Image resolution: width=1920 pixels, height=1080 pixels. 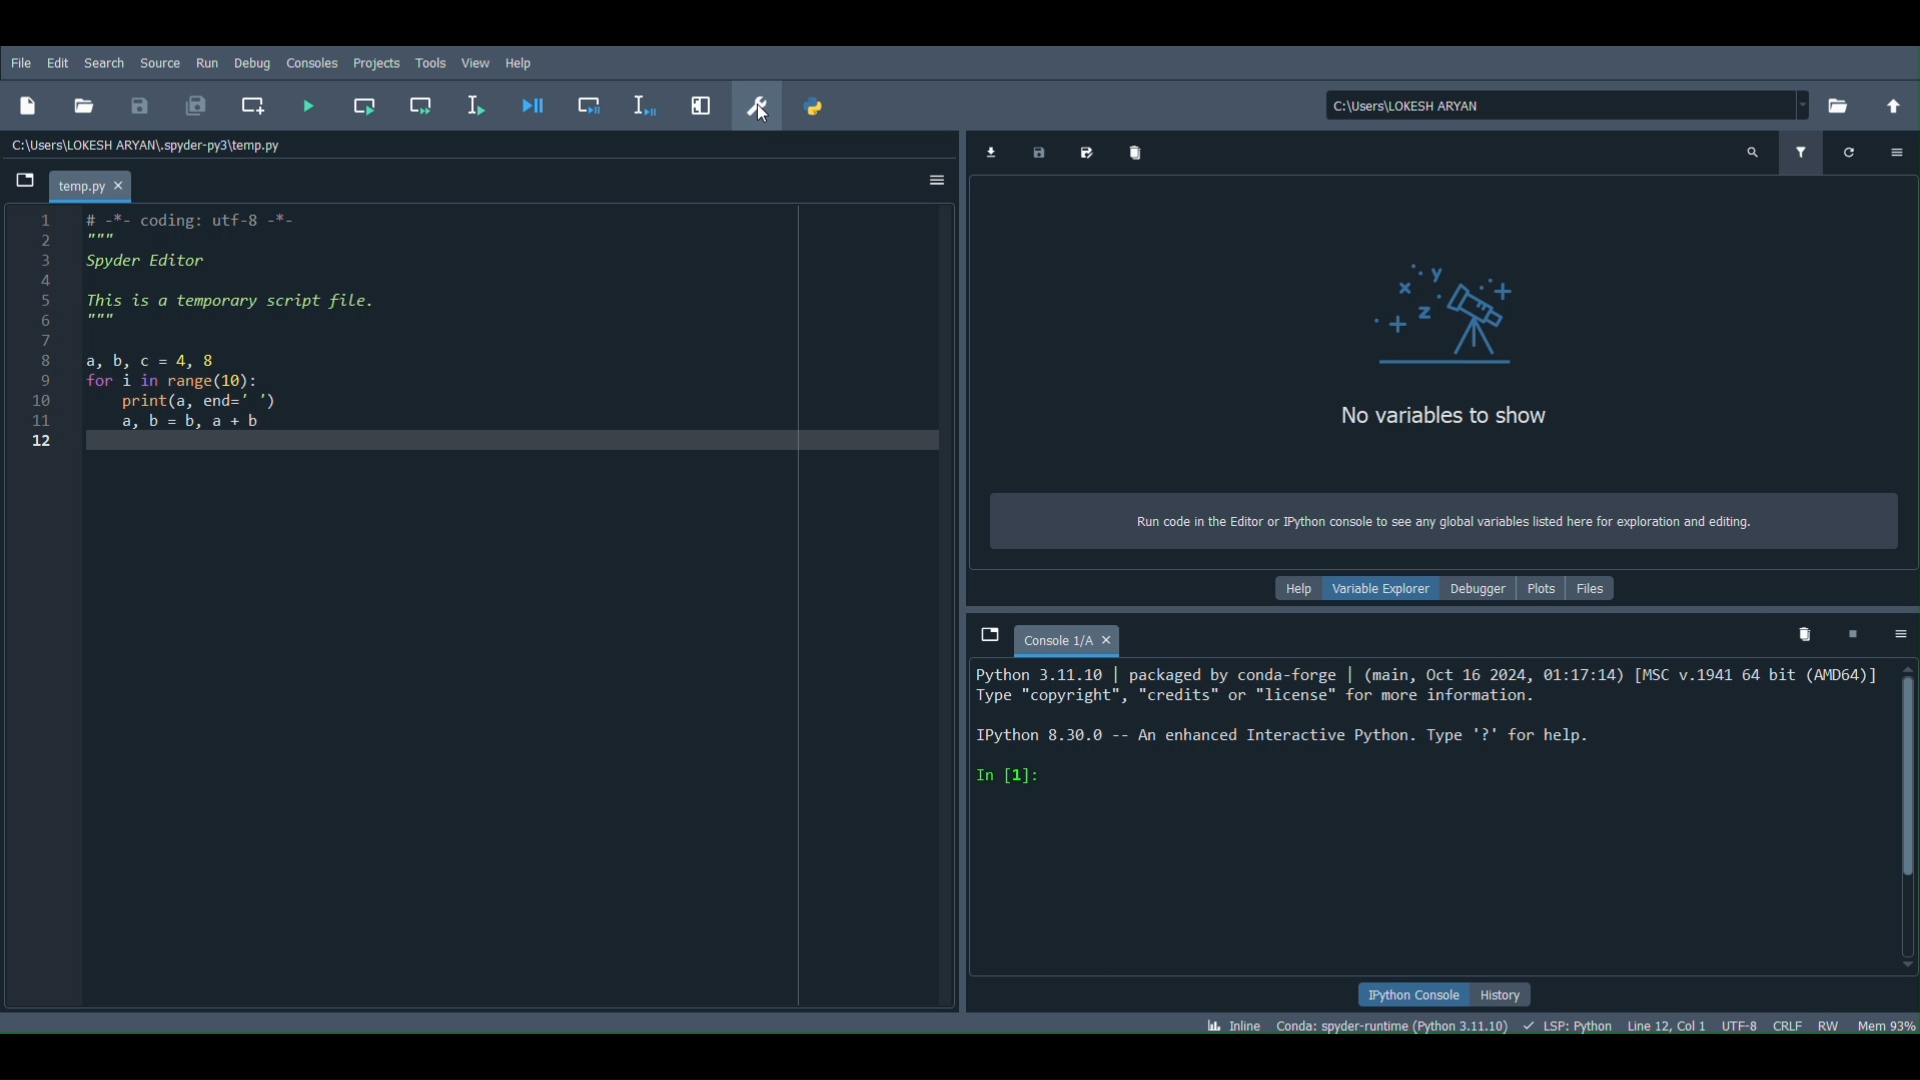 I want to click on Remove all variables, so click(x=1799, y=634).